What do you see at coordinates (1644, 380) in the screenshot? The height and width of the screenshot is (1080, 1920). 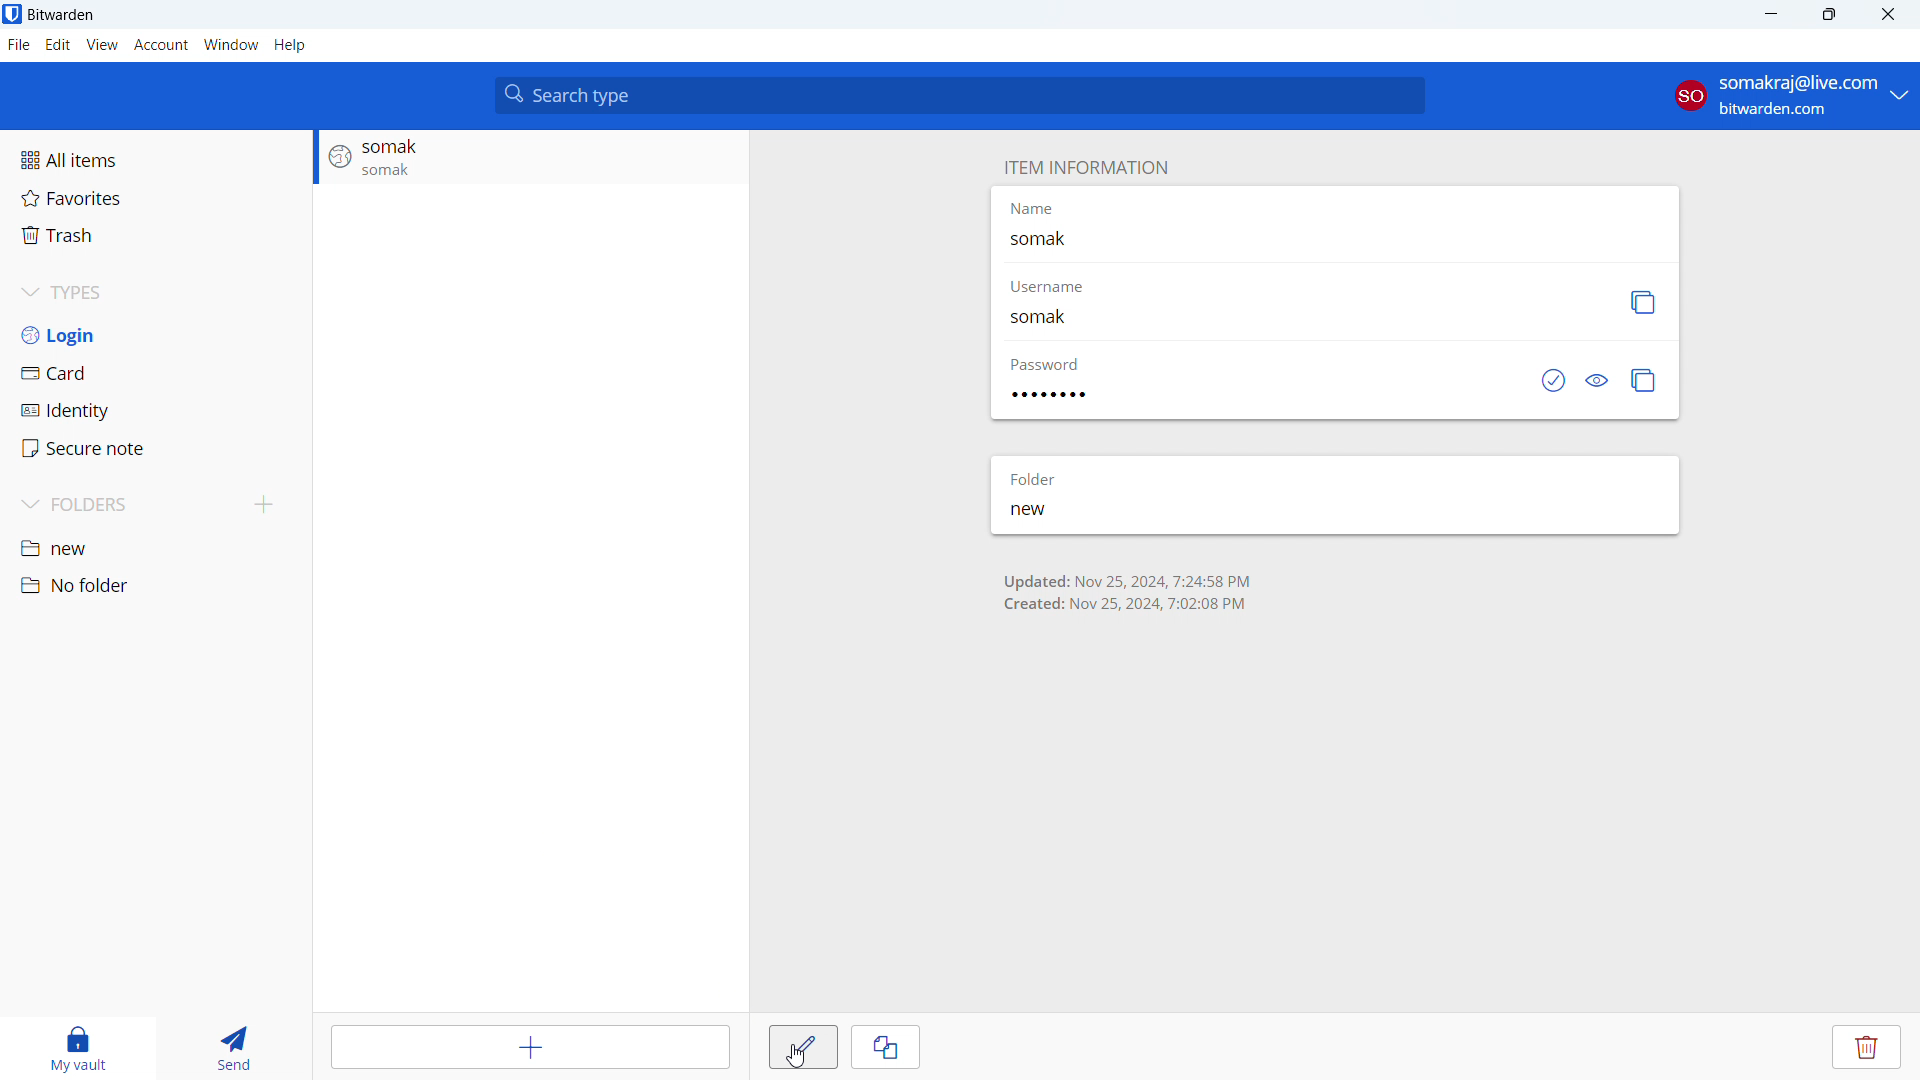 I see `copy password` at bounding box center [1644, 380].